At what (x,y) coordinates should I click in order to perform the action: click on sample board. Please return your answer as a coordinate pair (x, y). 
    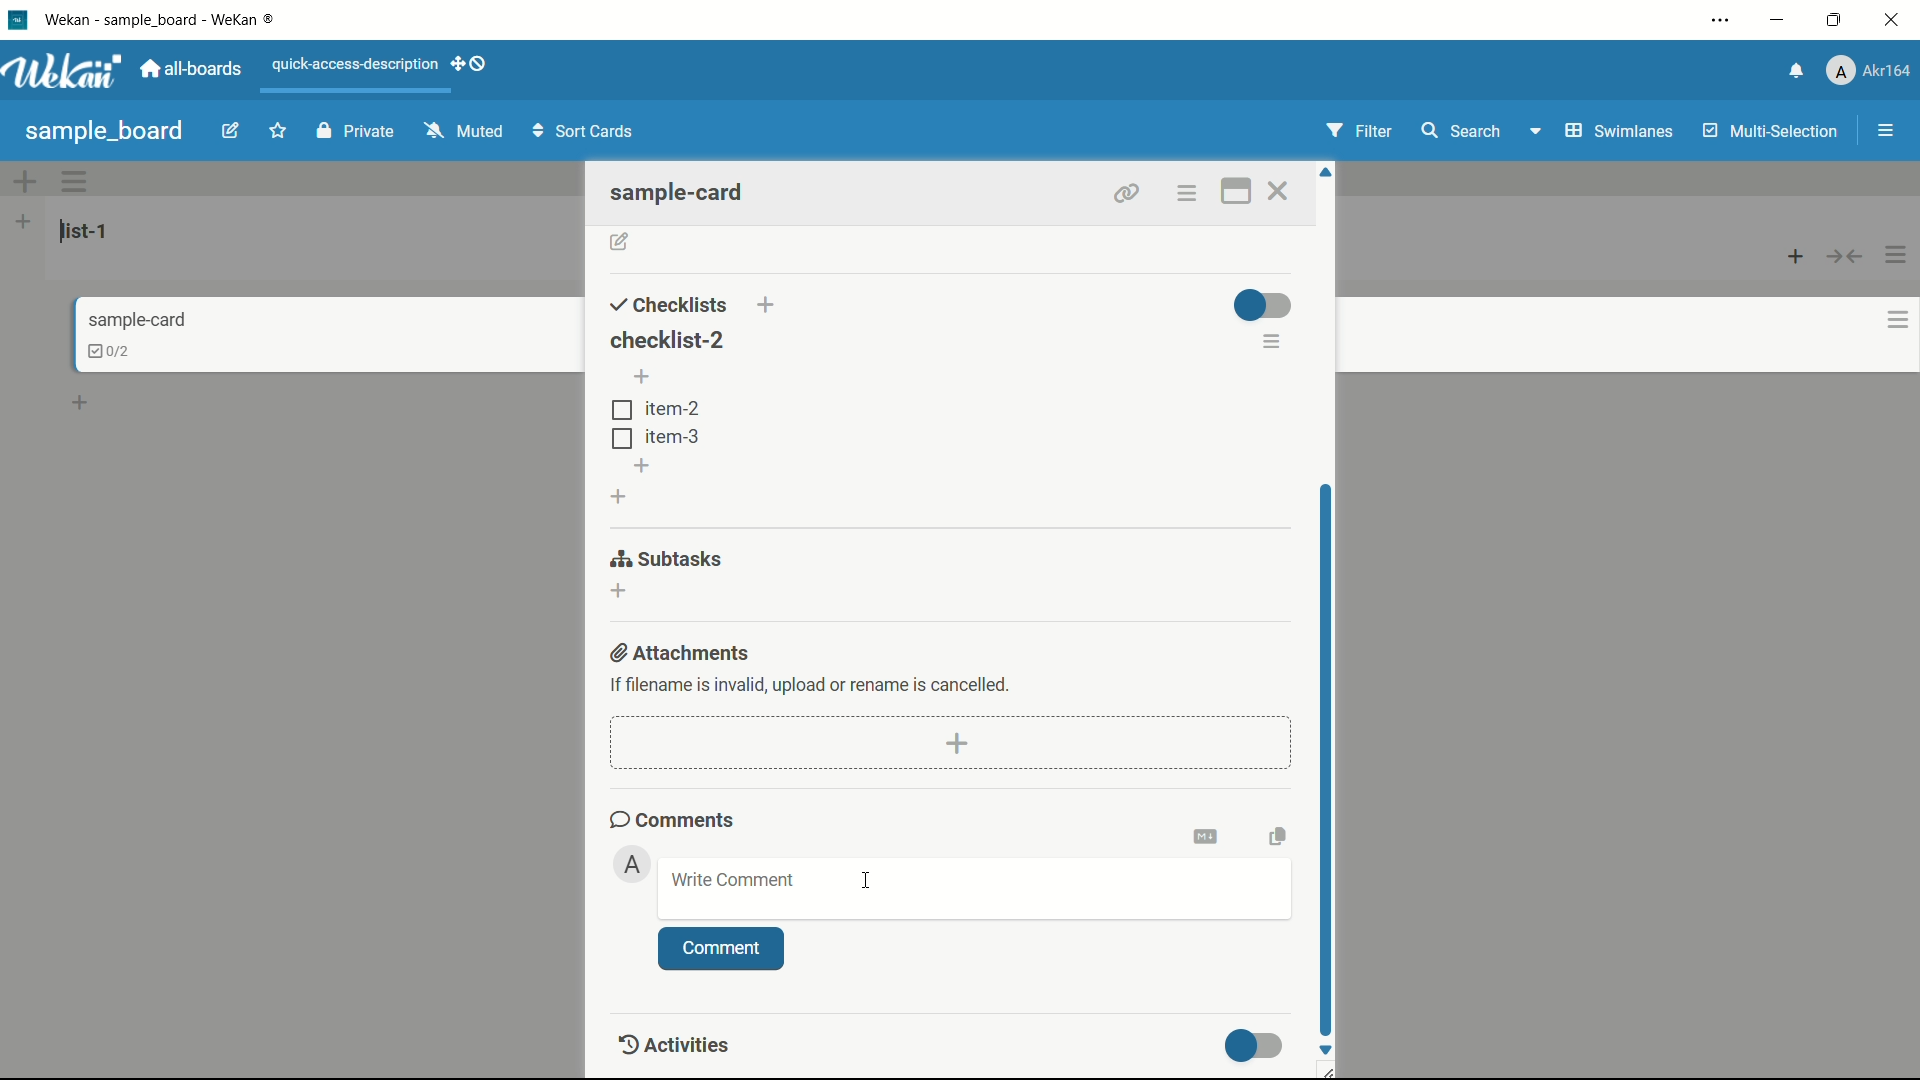
    Looking at the image, I should click on (104, 131).